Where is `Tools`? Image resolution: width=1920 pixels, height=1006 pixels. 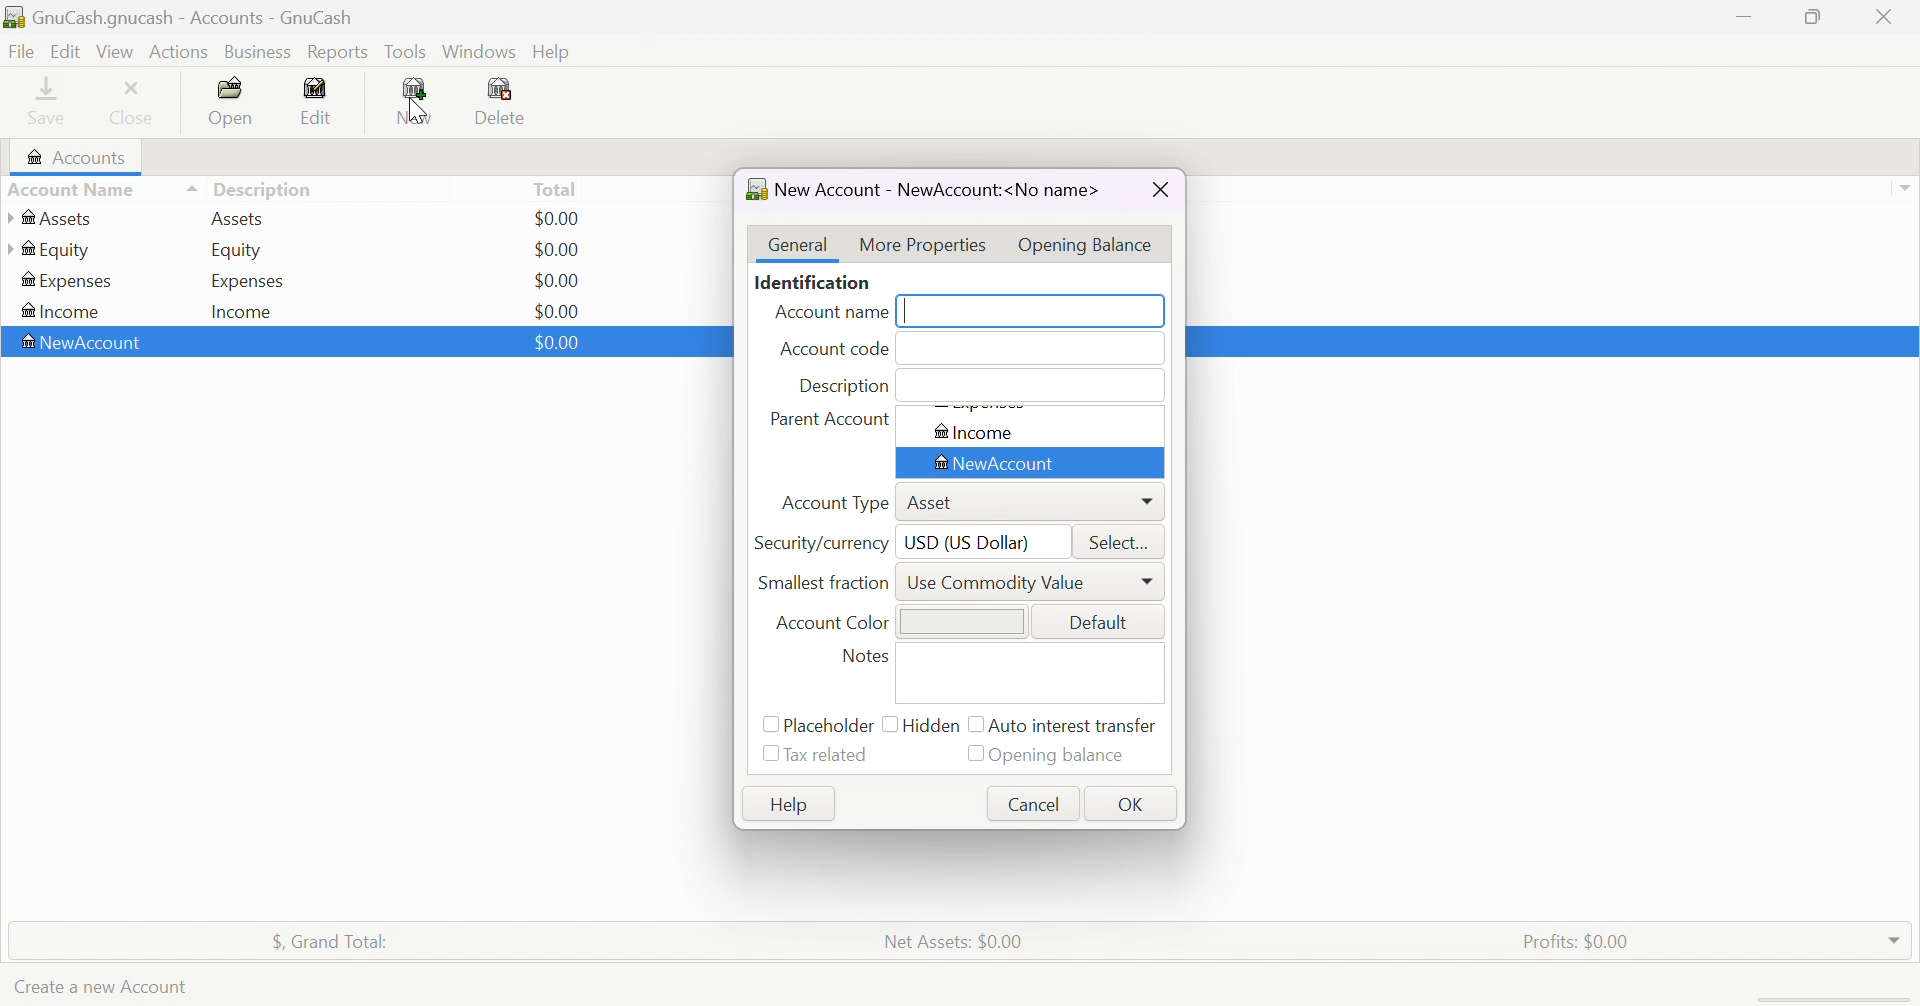
Tools is located at coordinates (407, 52).